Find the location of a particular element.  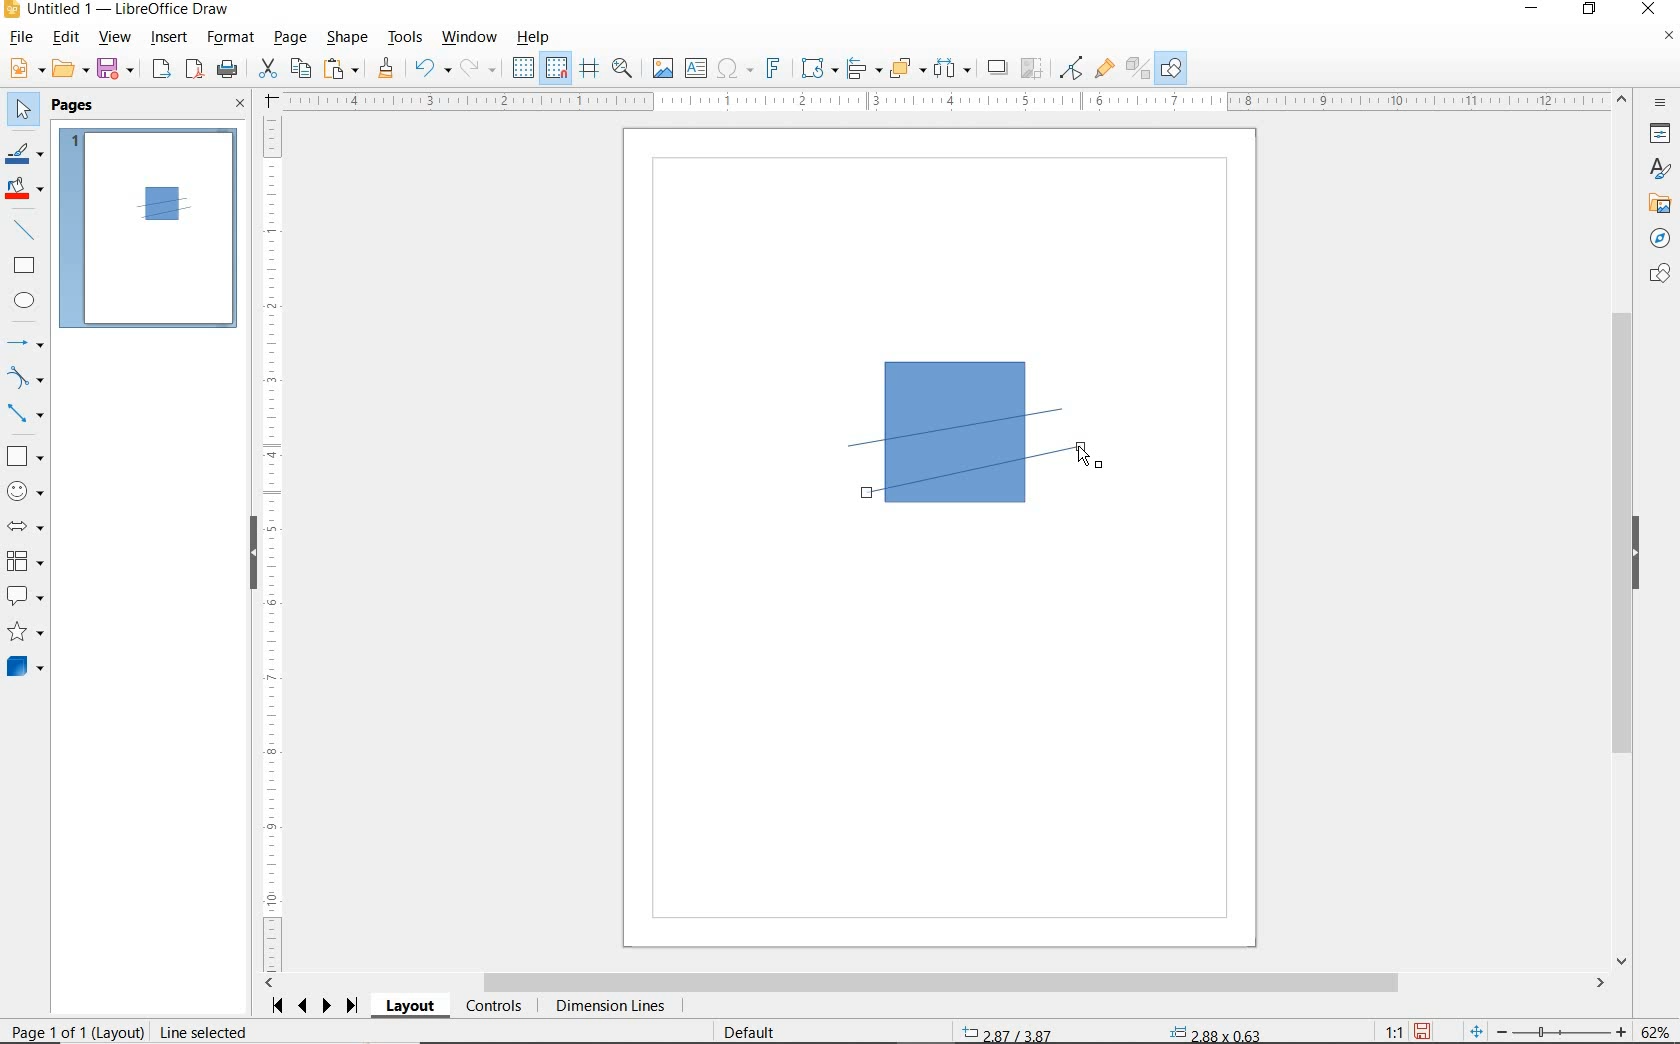

TOGGLE EXTRUSION is located at coordinates (1136, 67).